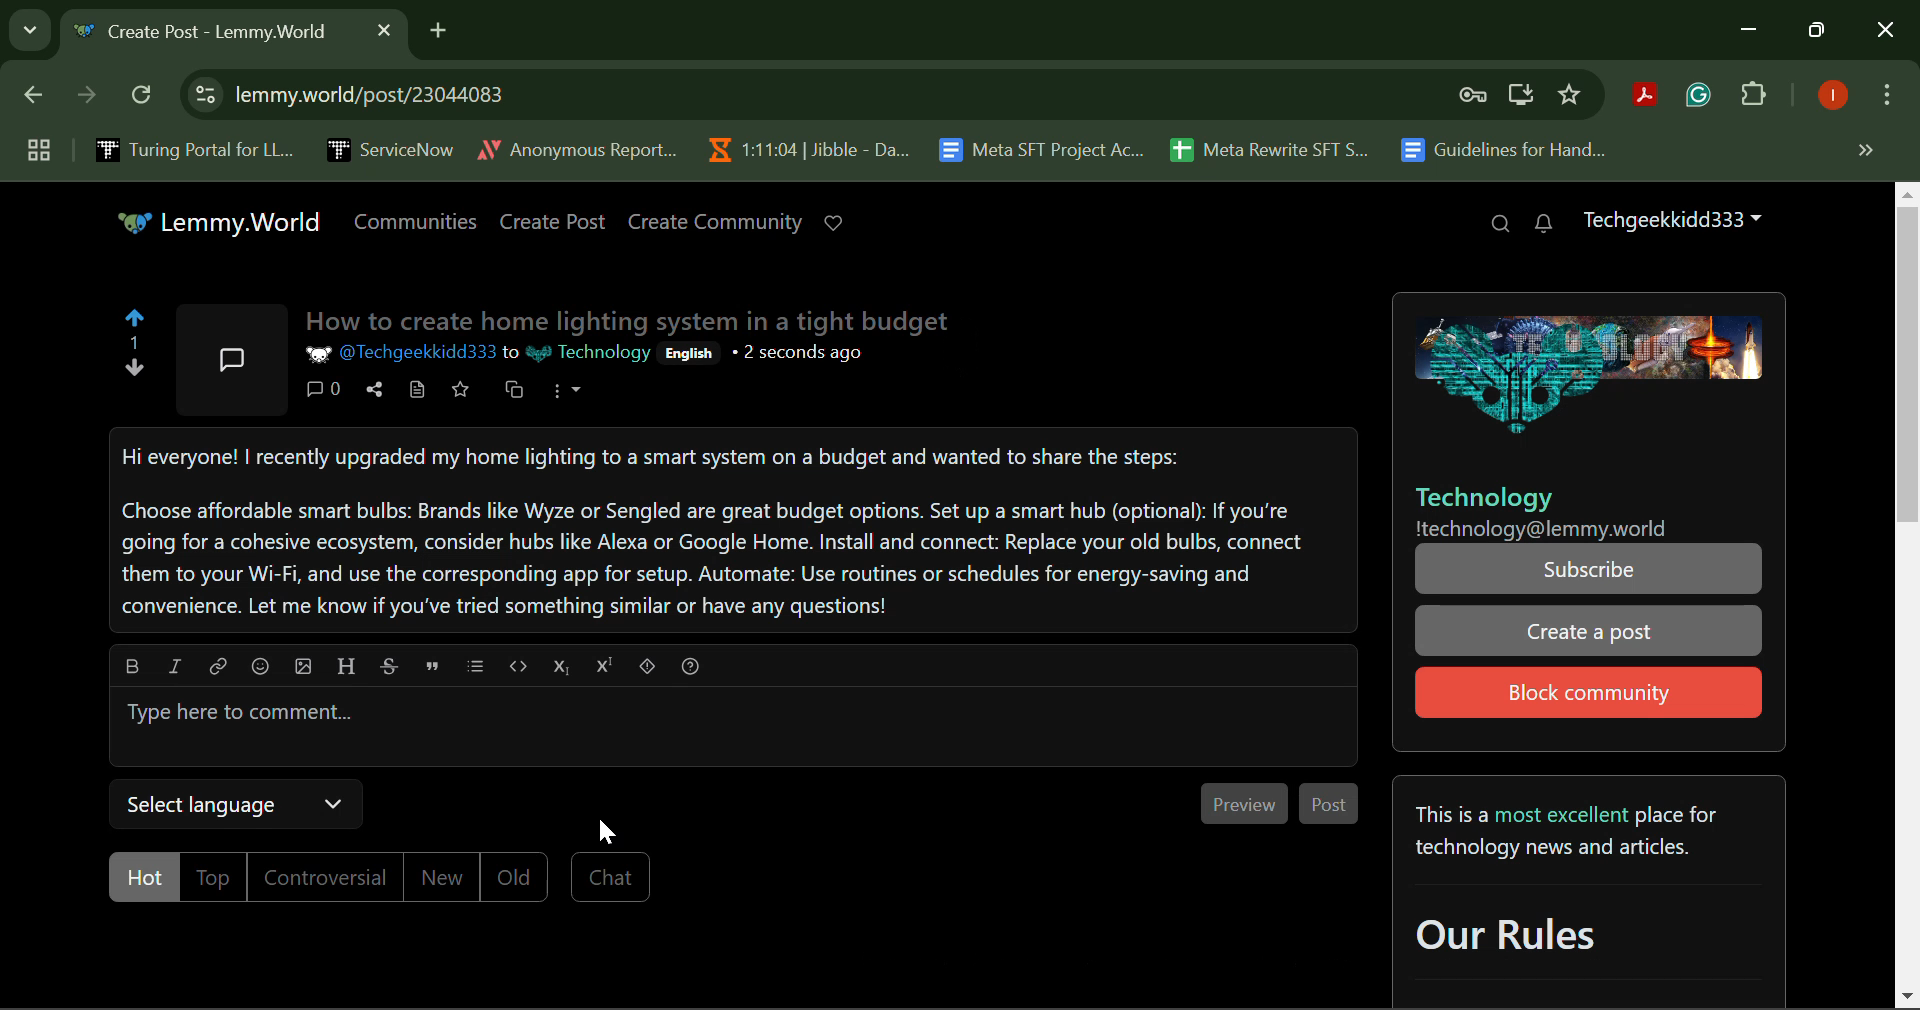 The height and width of the screenshot is (1010, 1920). What do you see at coordinates (636, 323) in the screenshot?
I see `Post Title` at bounding box center [636, 323].